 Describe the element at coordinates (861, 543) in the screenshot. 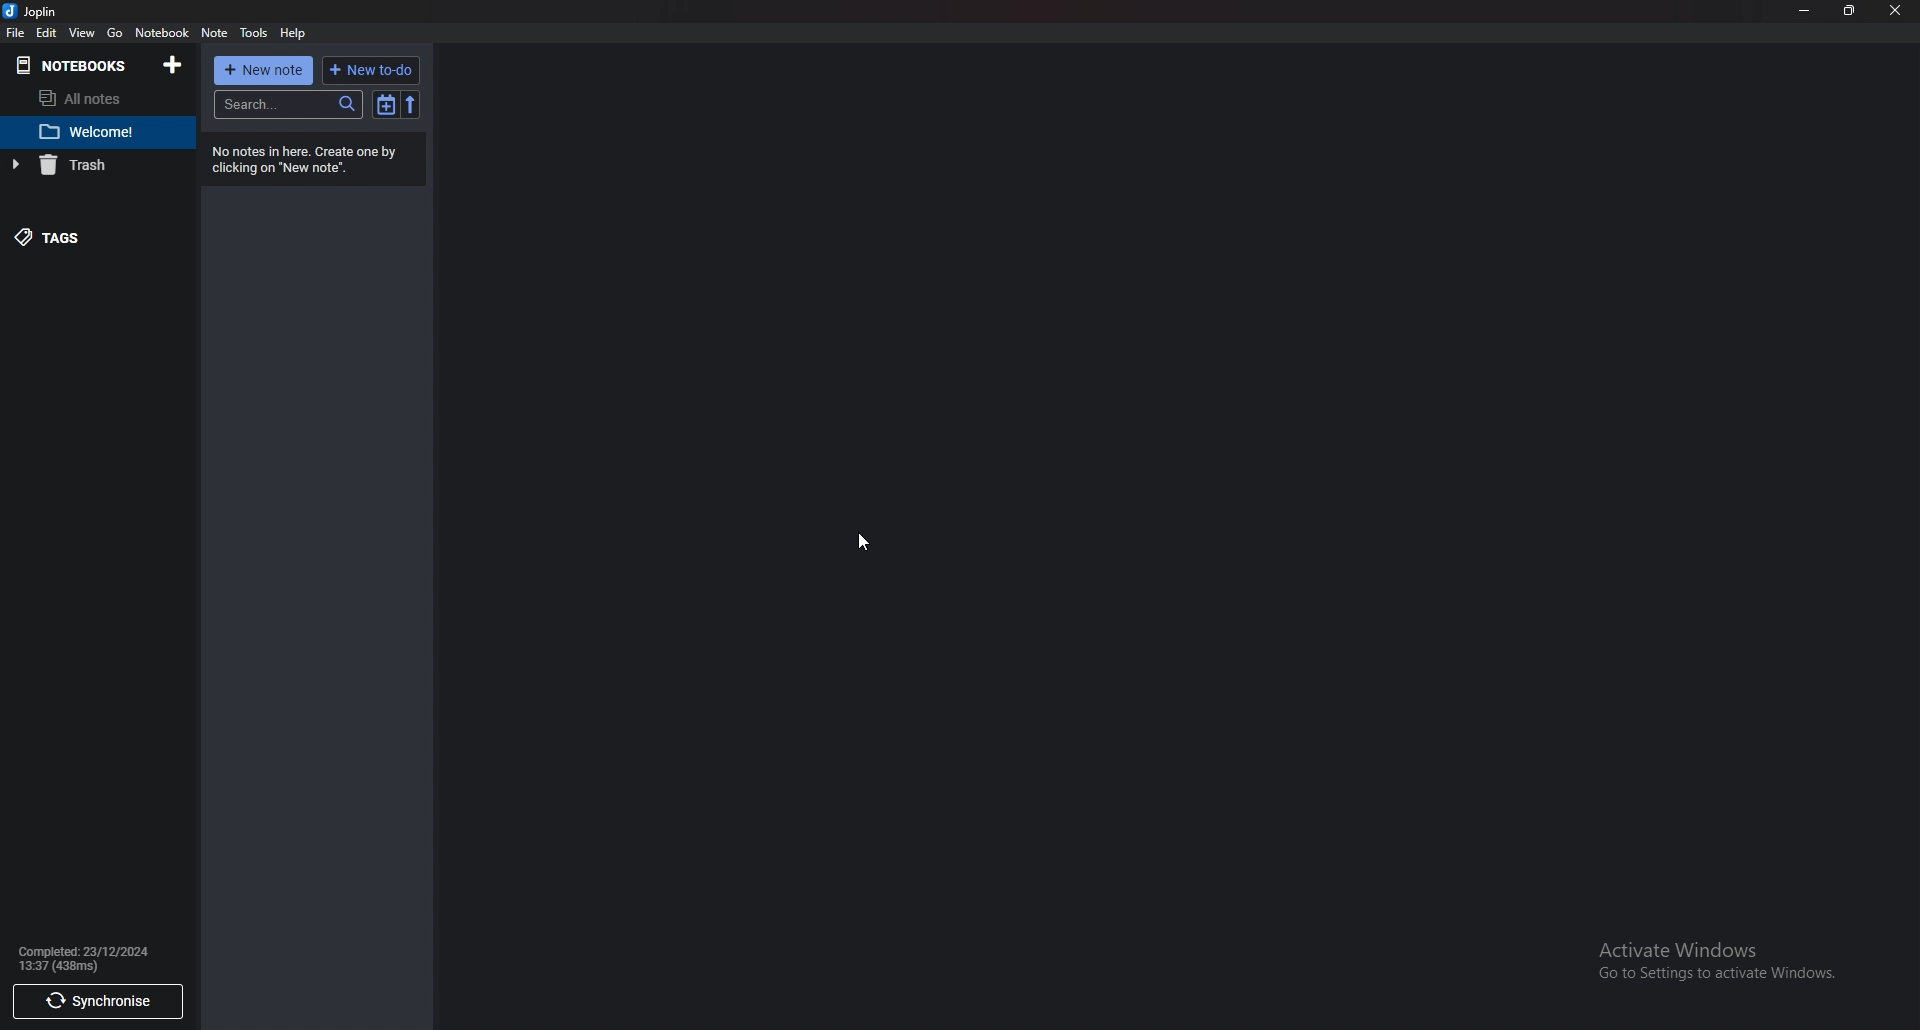

I see `cursor` at that location.